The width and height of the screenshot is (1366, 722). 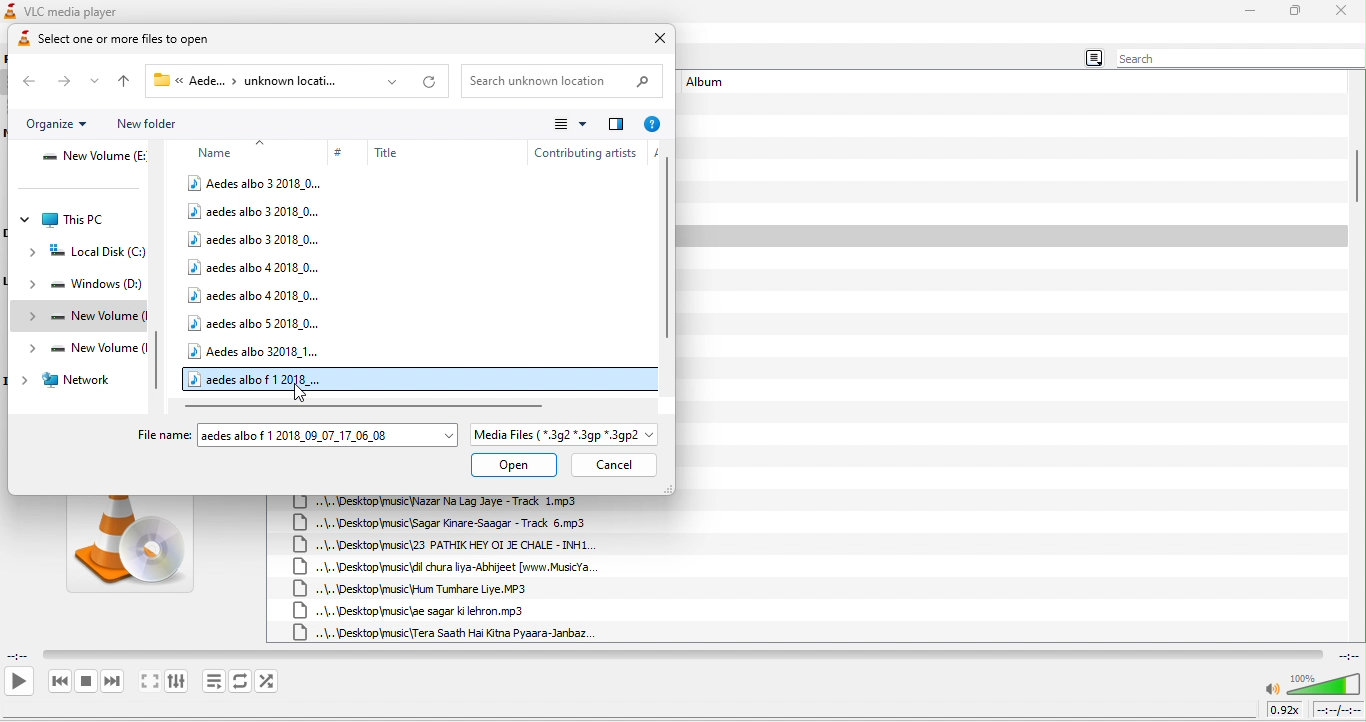 I want to click on ..\..\Desktop\music\Sagar Kinare-Saagar - Track 6,mp3, so click(x=447, y=523).